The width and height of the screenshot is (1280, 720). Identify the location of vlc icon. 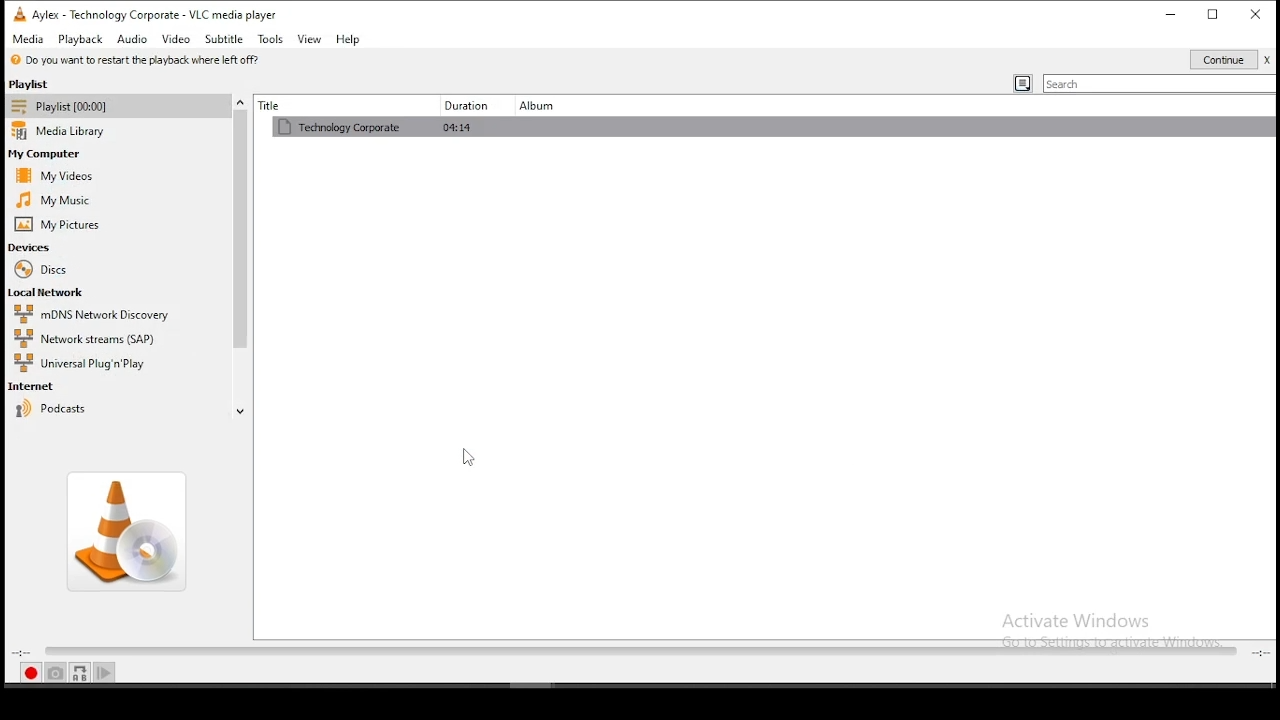
(16, 12).